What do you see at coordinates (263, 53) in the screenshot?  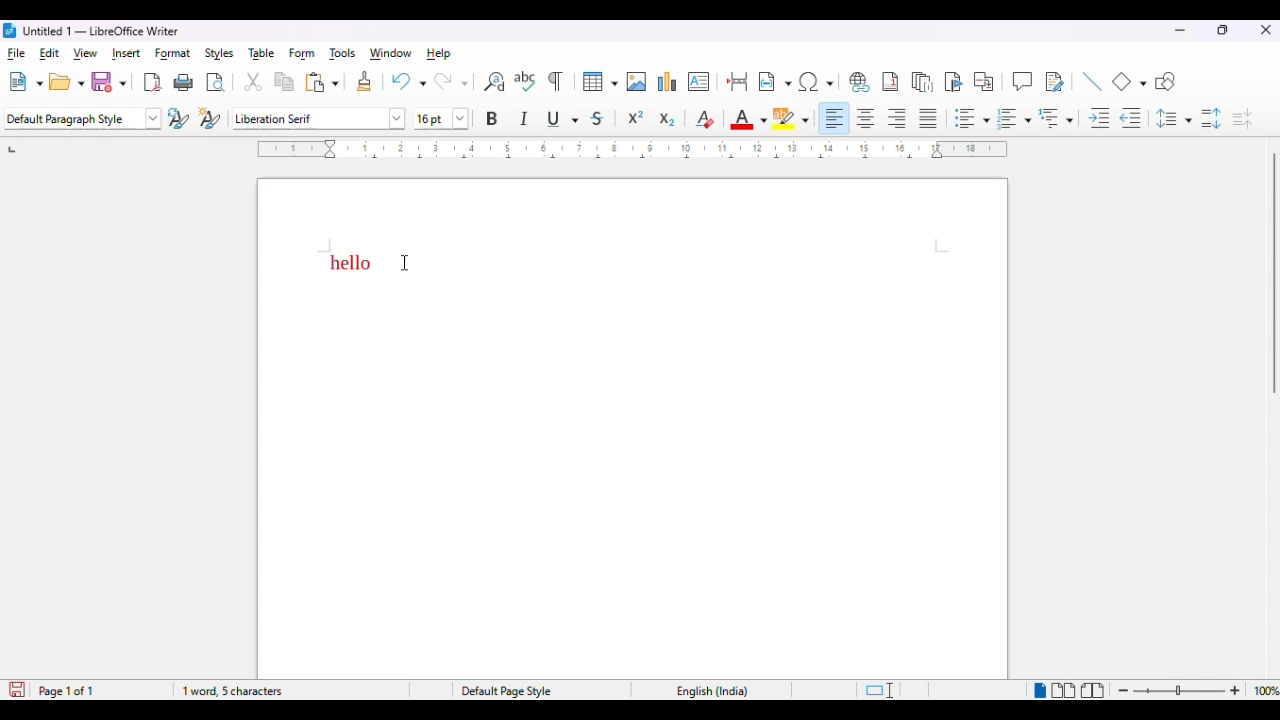 I see `table` at bounding box center [263, 53].